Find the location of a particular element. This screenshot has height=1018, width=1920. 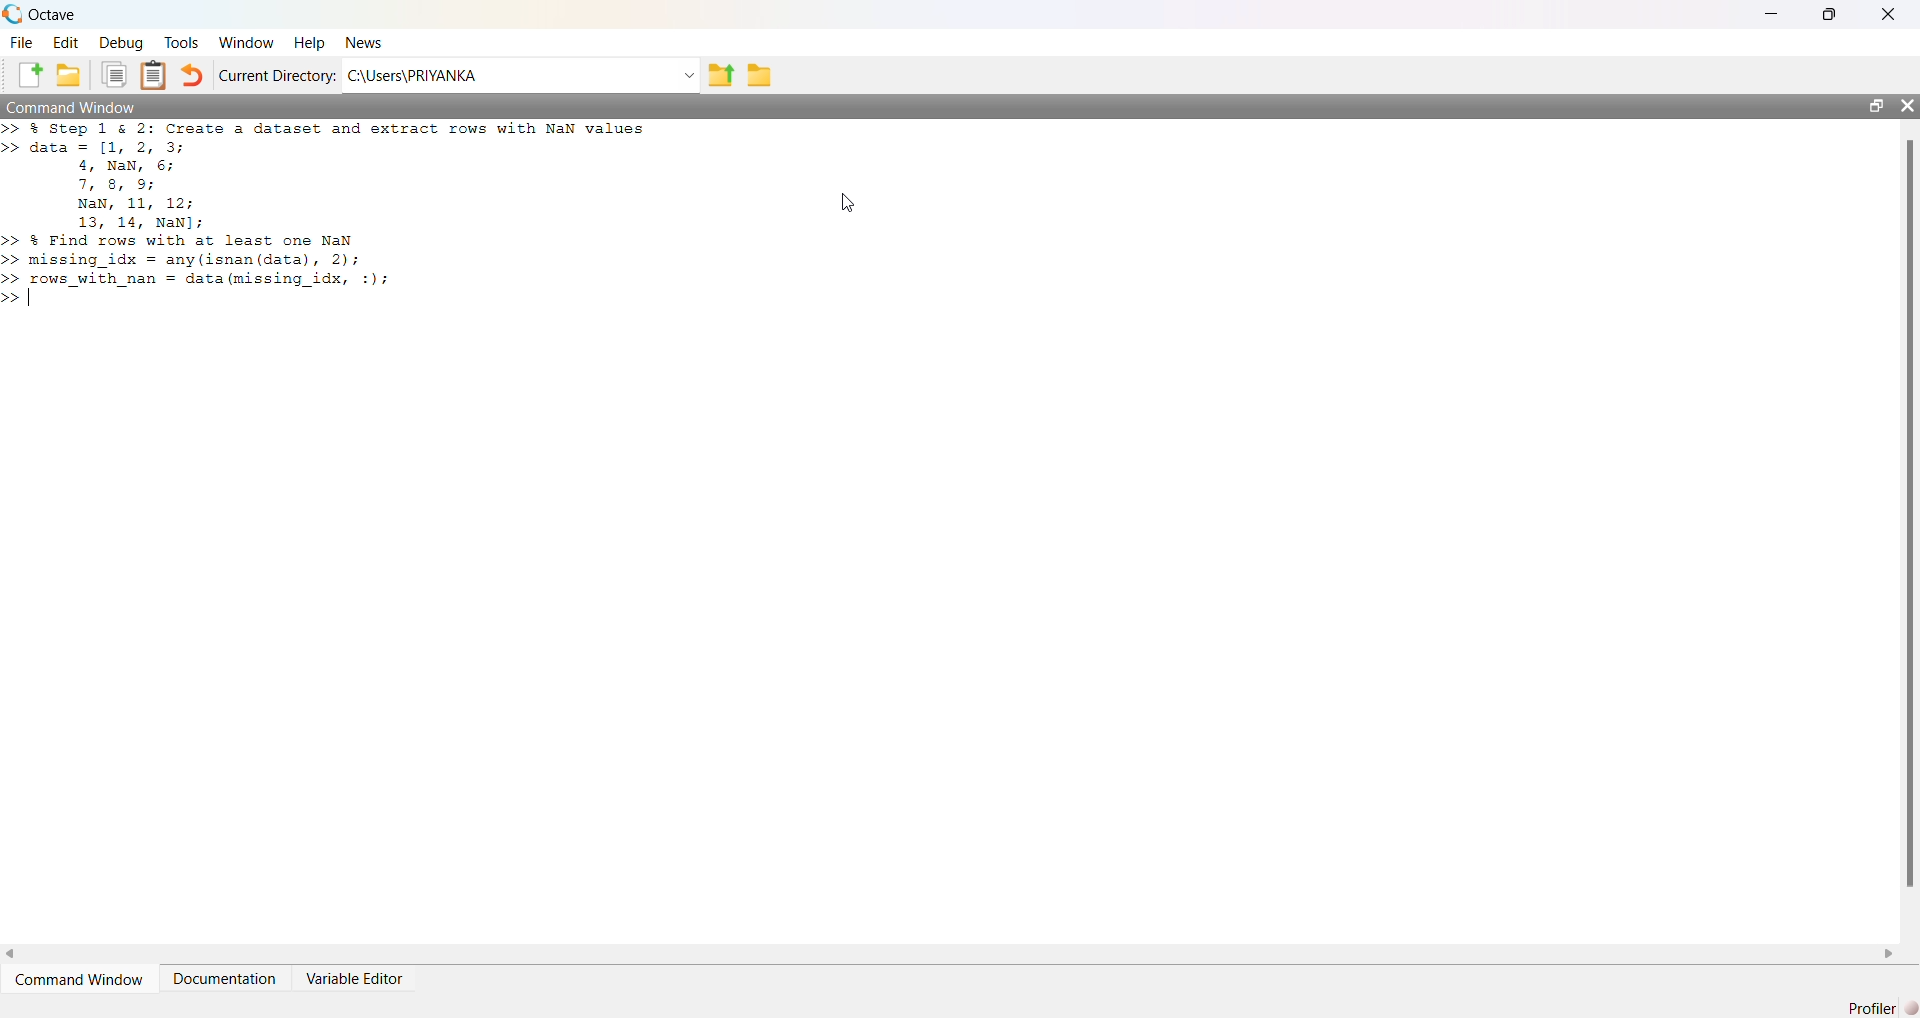

dropdown is located at coordinates (687, 76).